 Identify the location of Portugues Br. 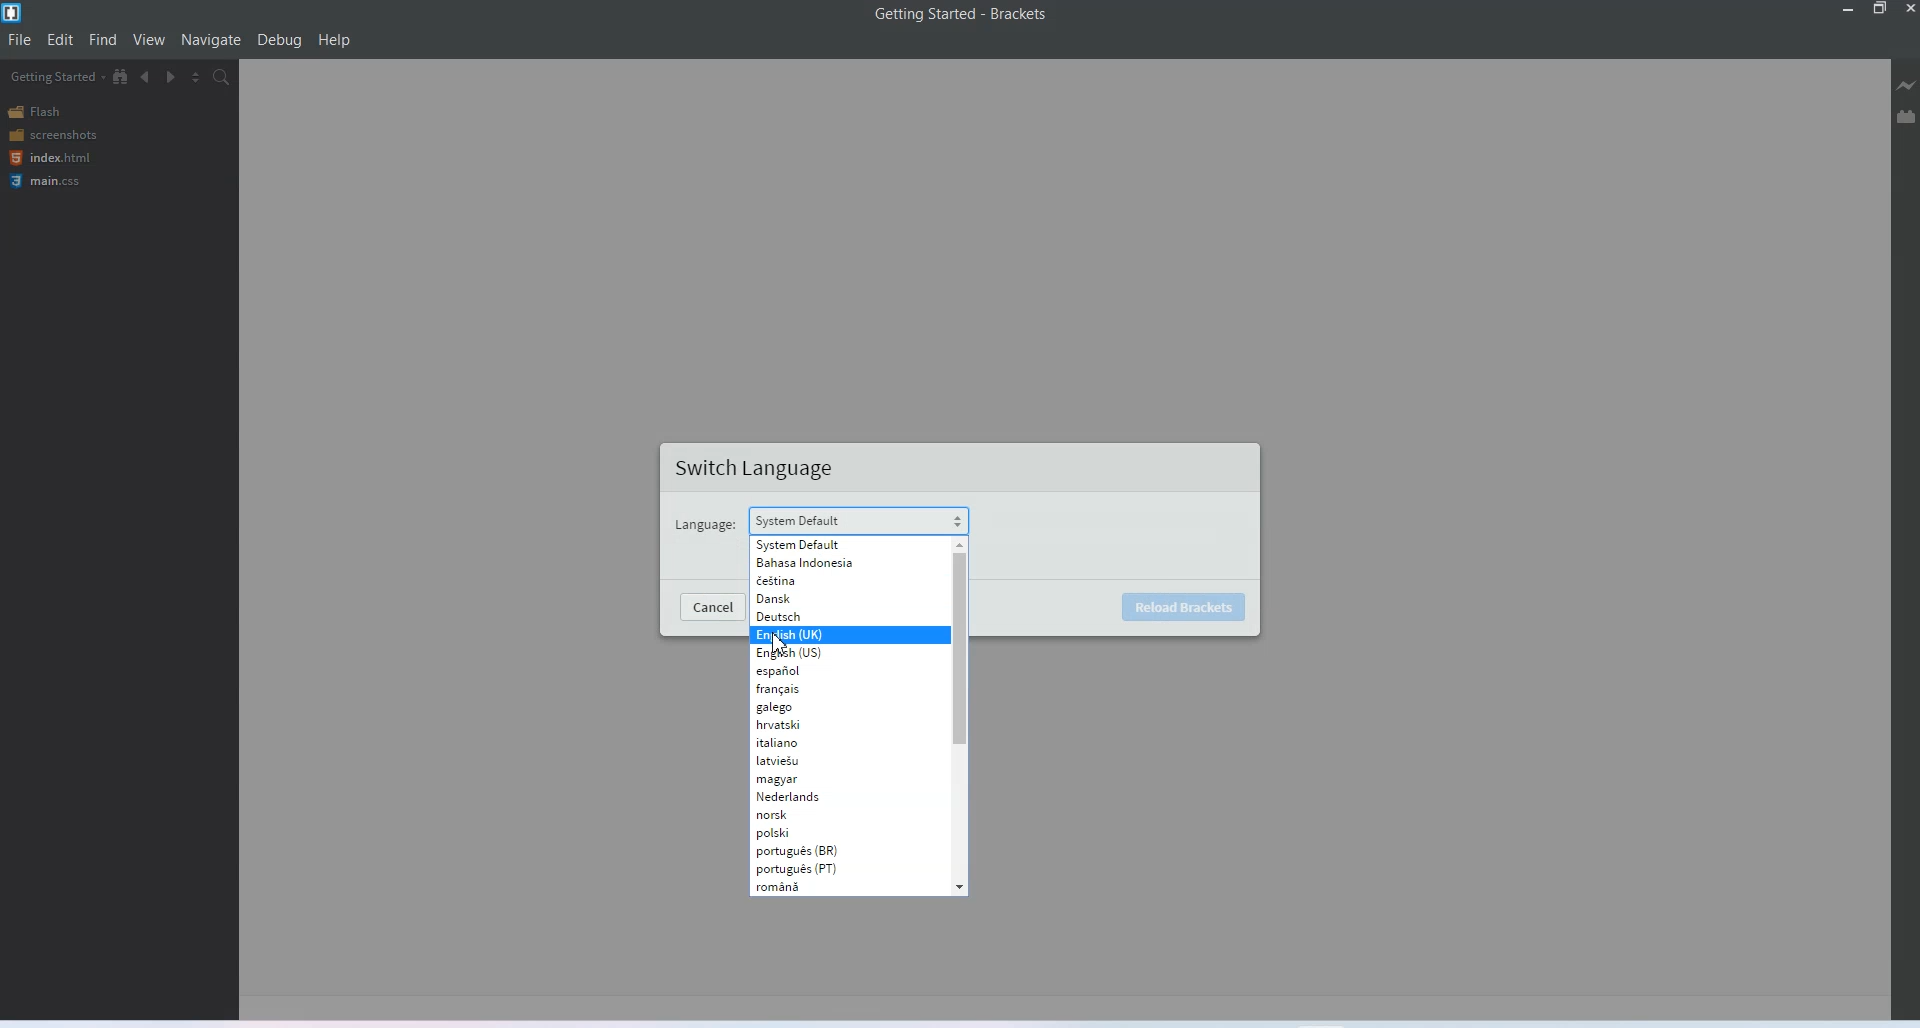
(805, 850).